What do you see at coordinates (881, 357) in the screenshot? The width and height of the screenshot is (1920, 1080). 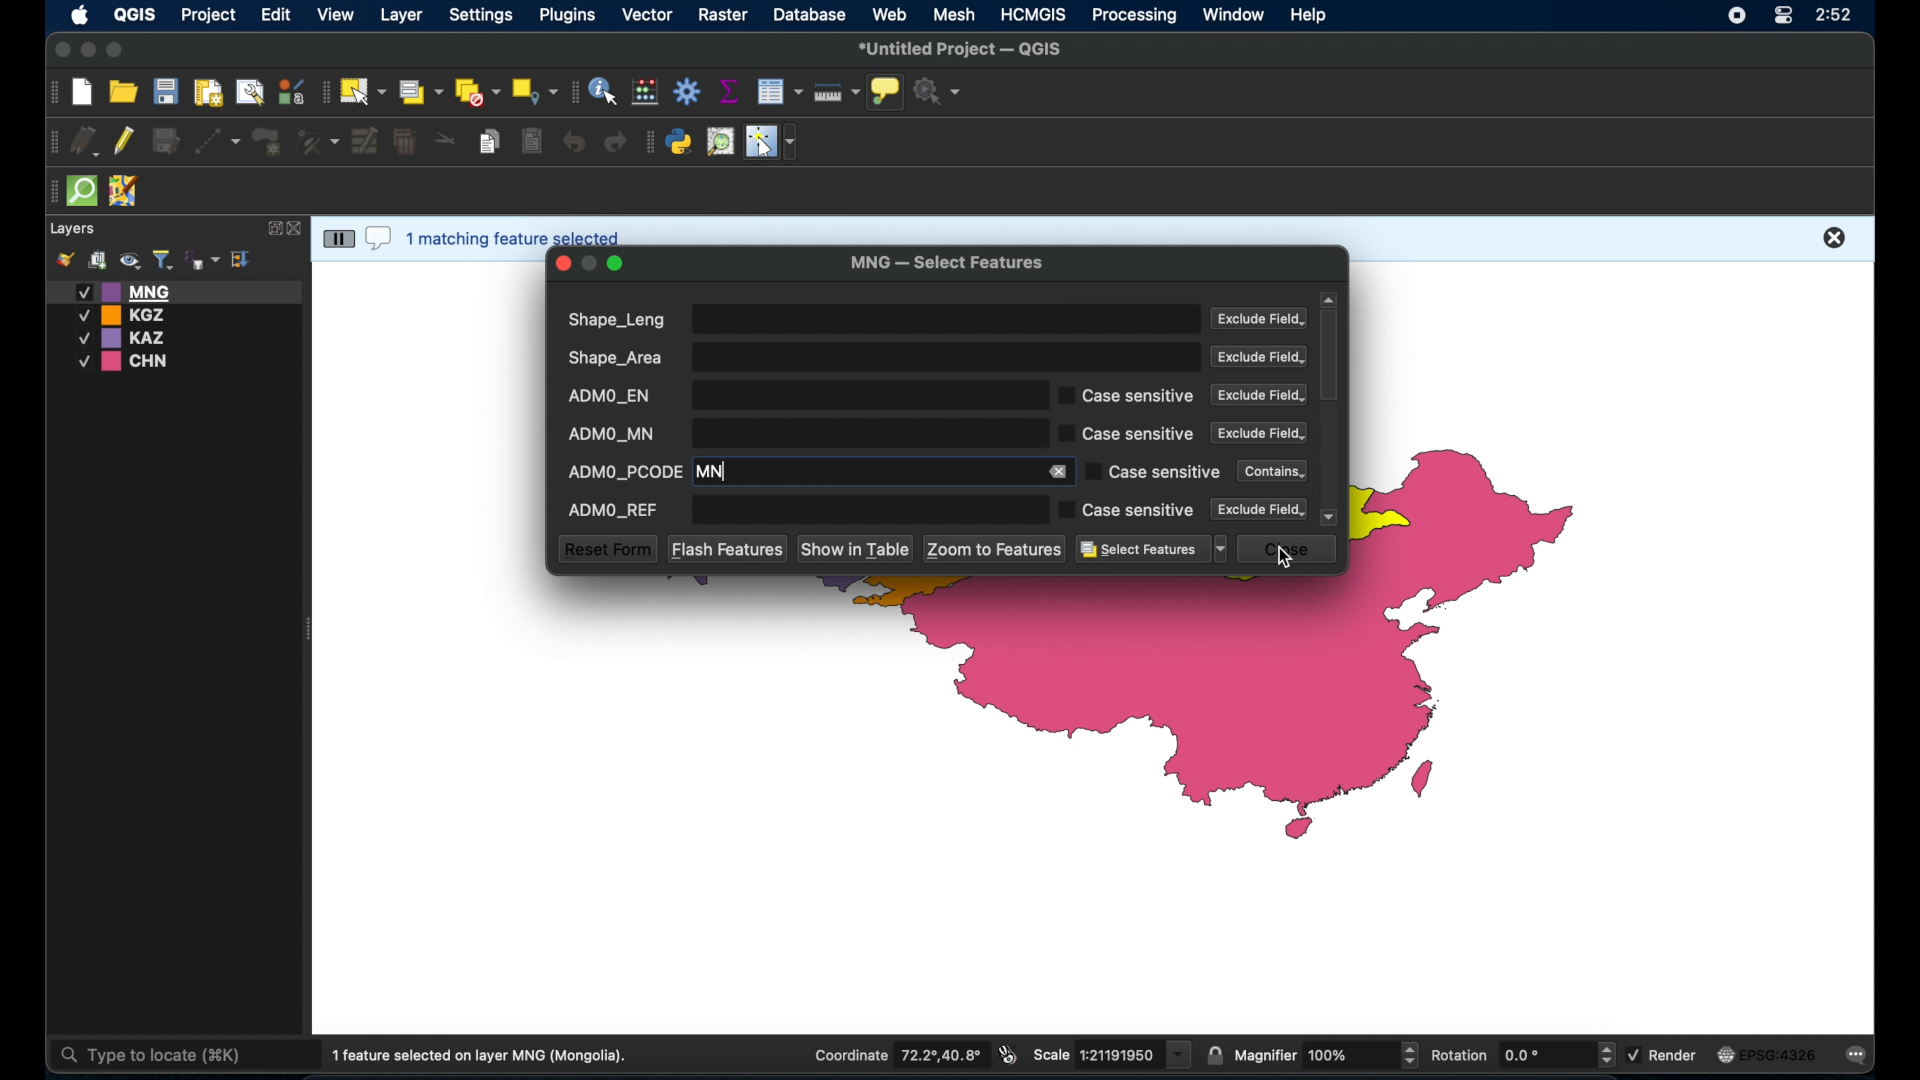 I see `shape_area` at bounding box center [881, 357].